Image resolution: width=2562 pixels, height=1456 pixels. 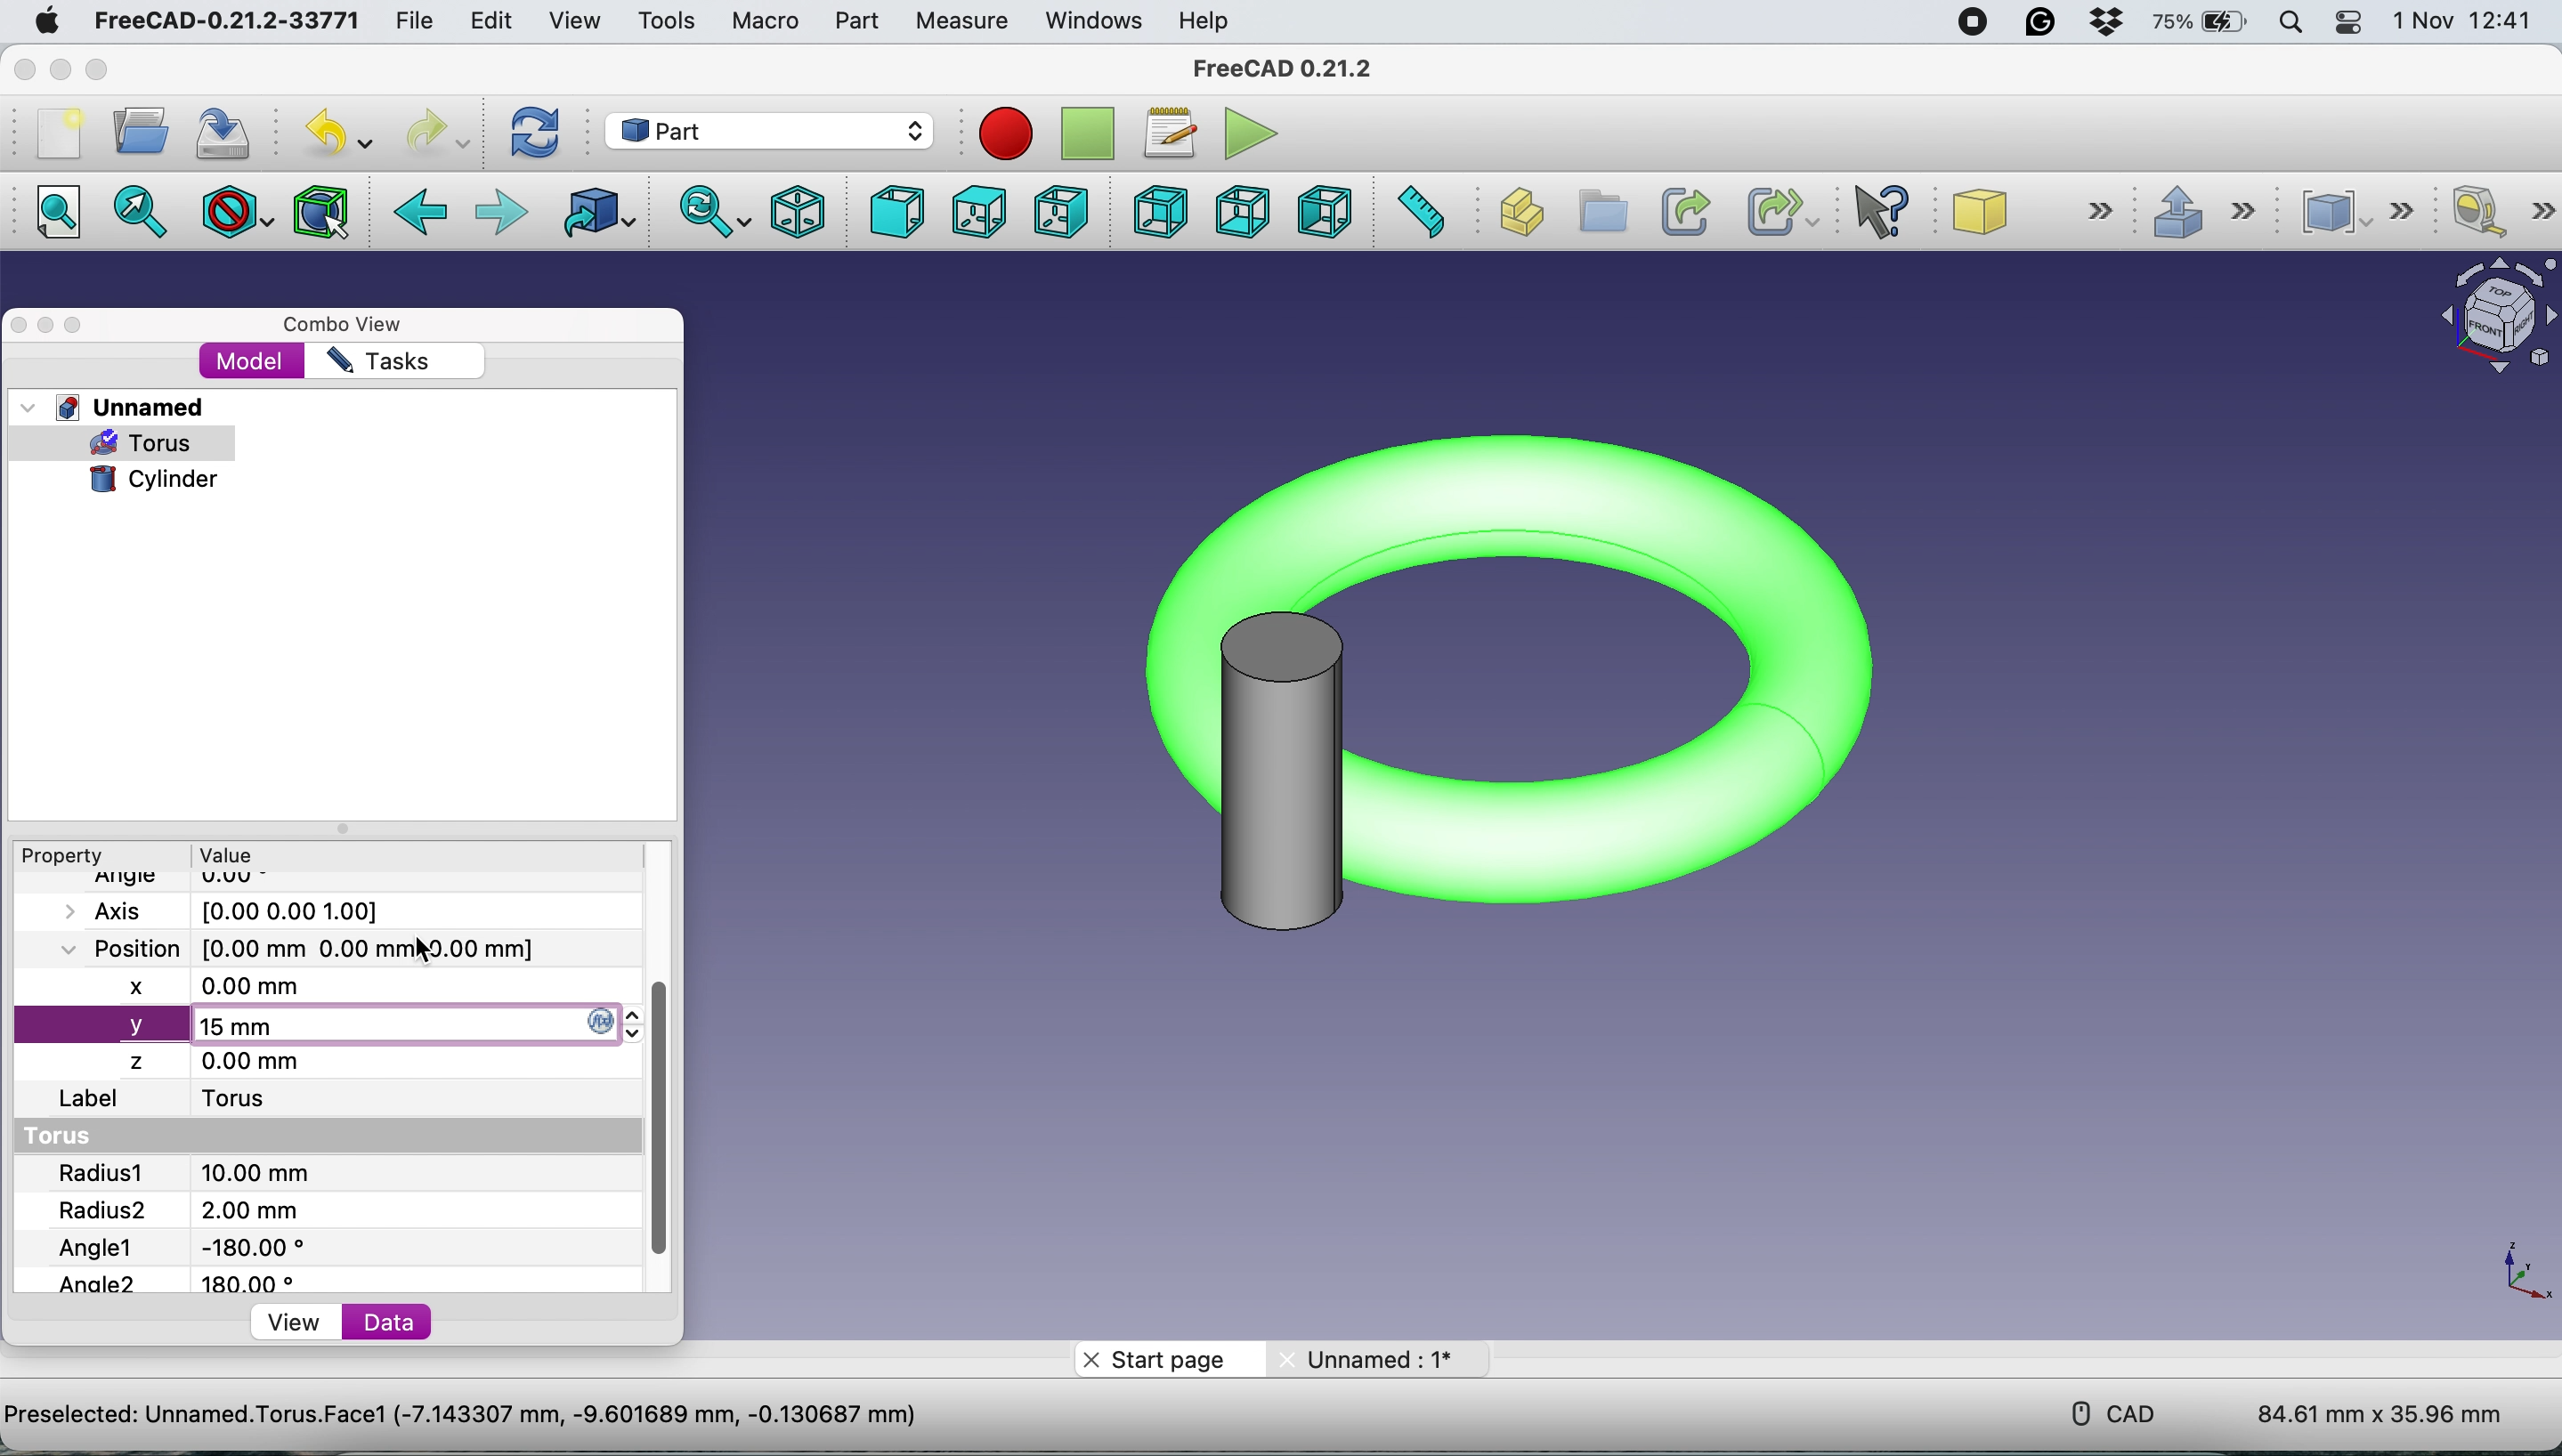 I want to click on save, so click(x=215, y=136).